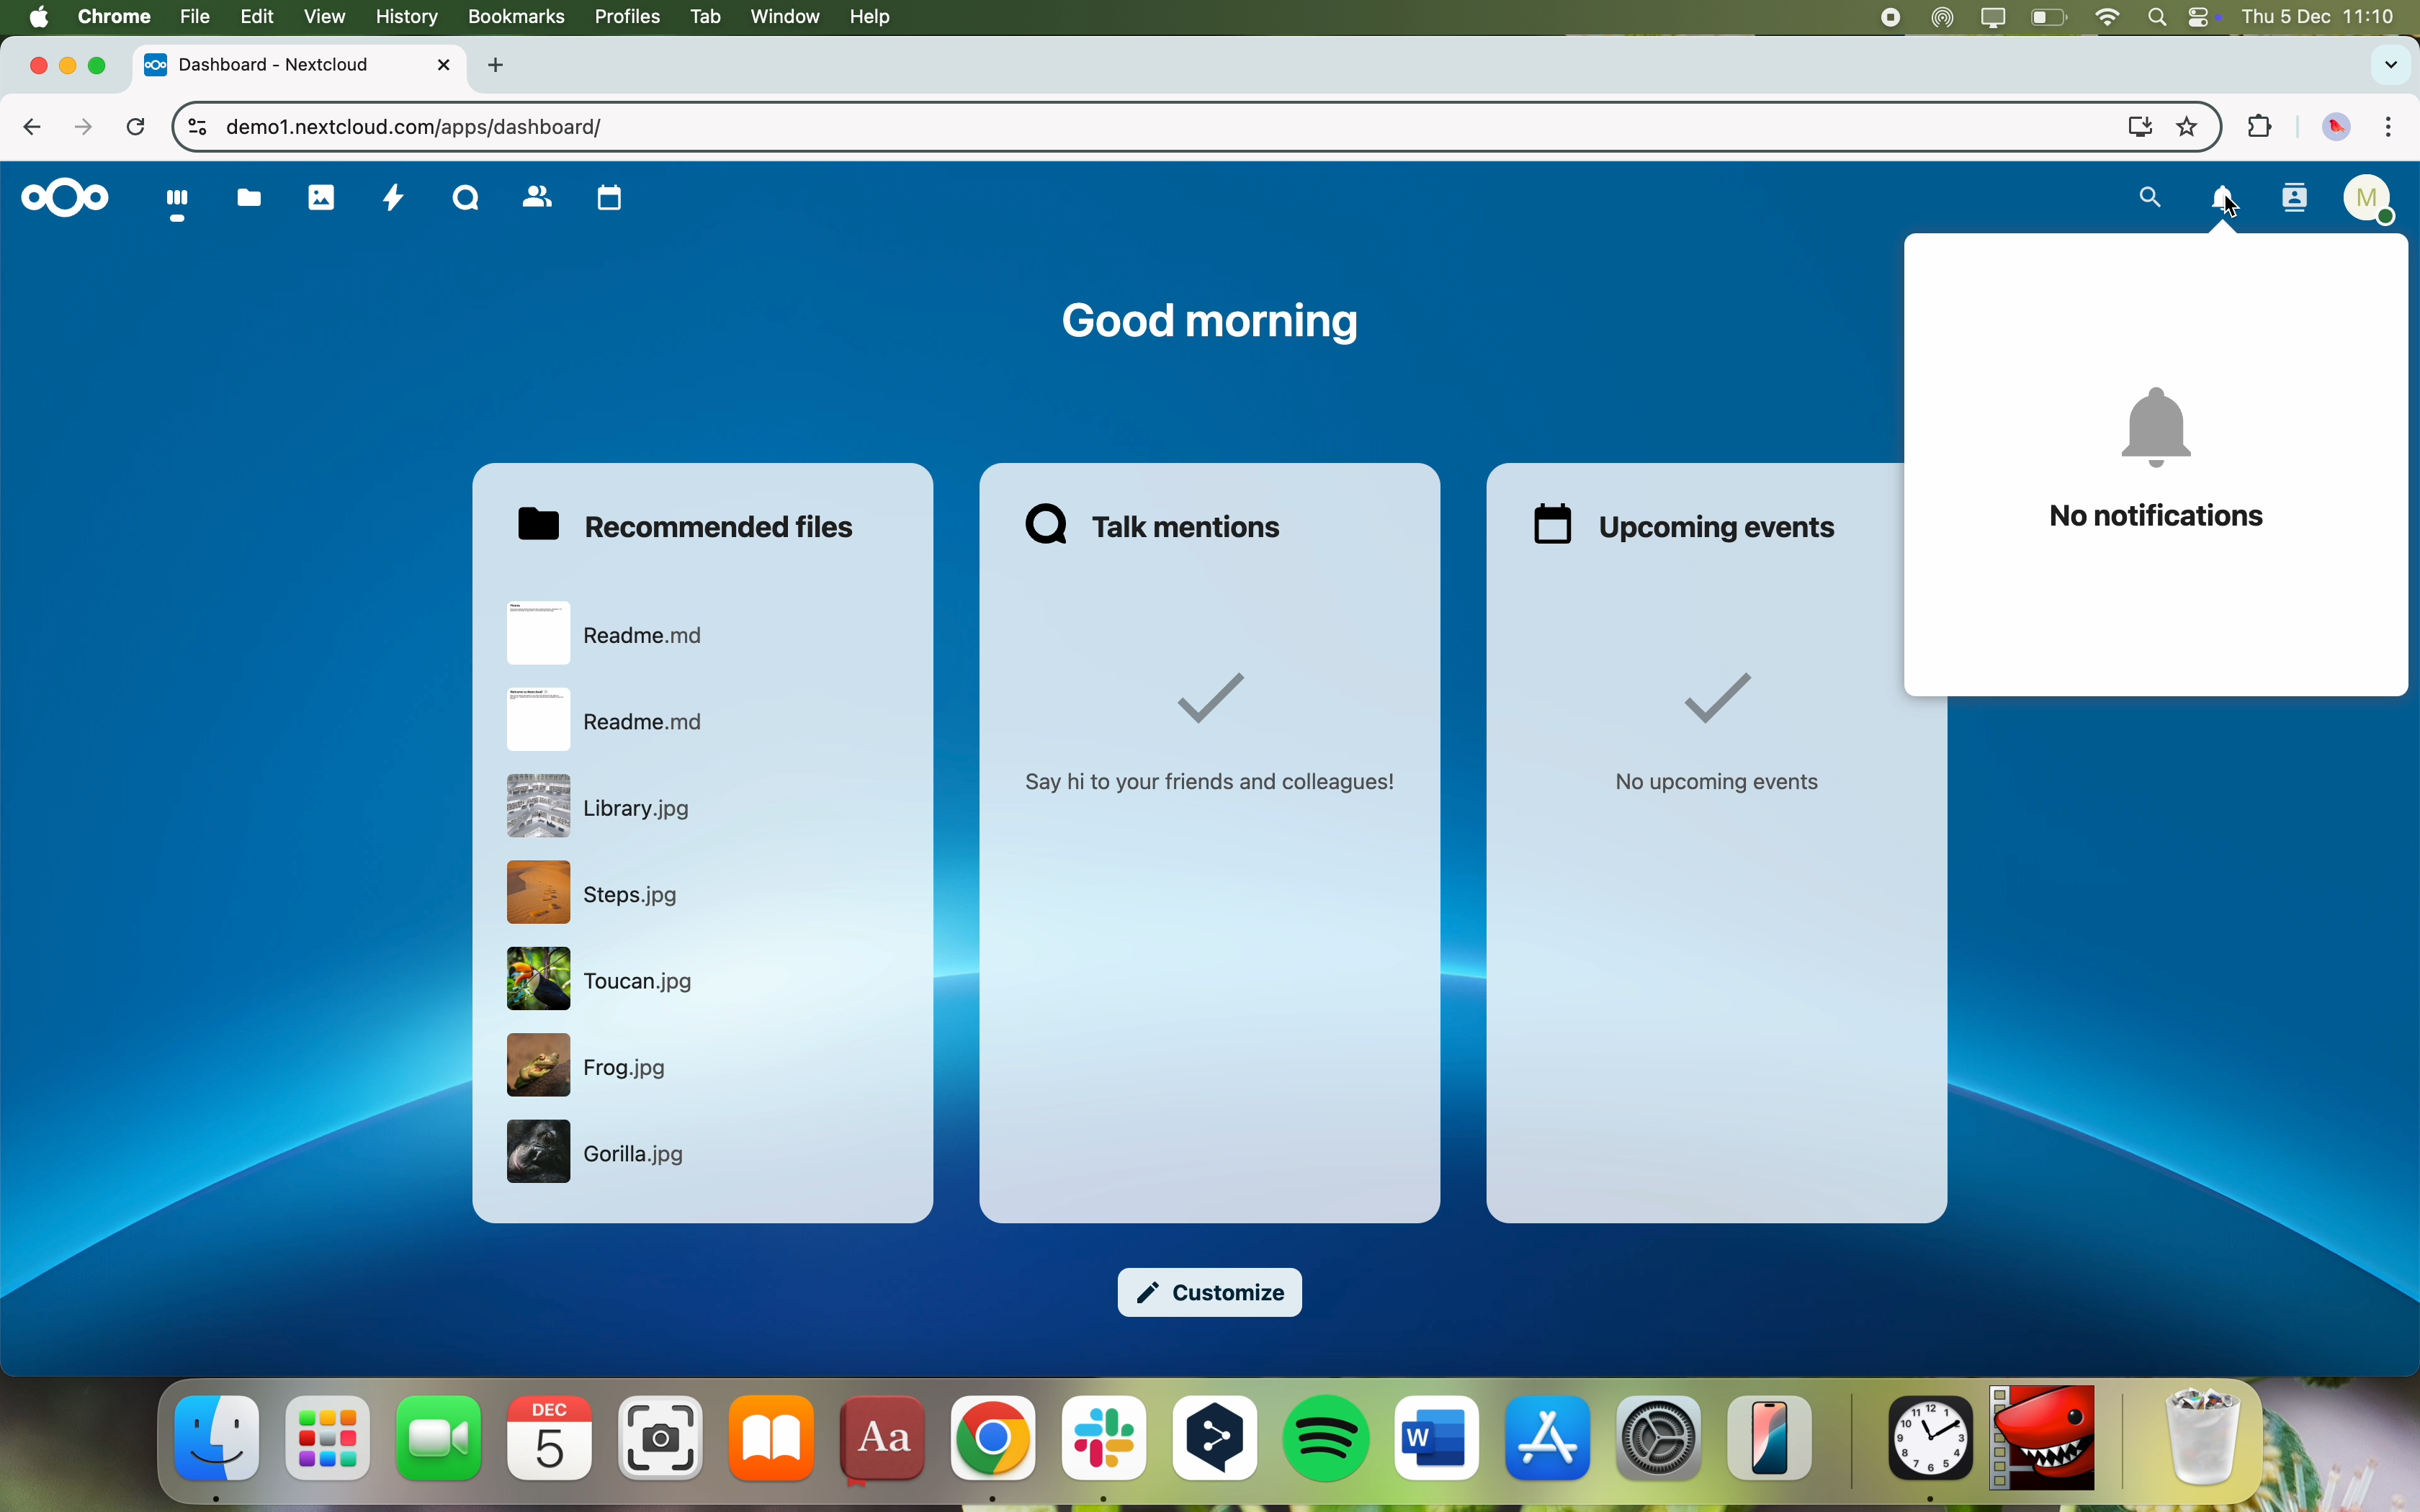  What do you see at coordinates (1329, 1441) in the screenshot?
I see `Spotify` at bounding box center [1329, 1441].